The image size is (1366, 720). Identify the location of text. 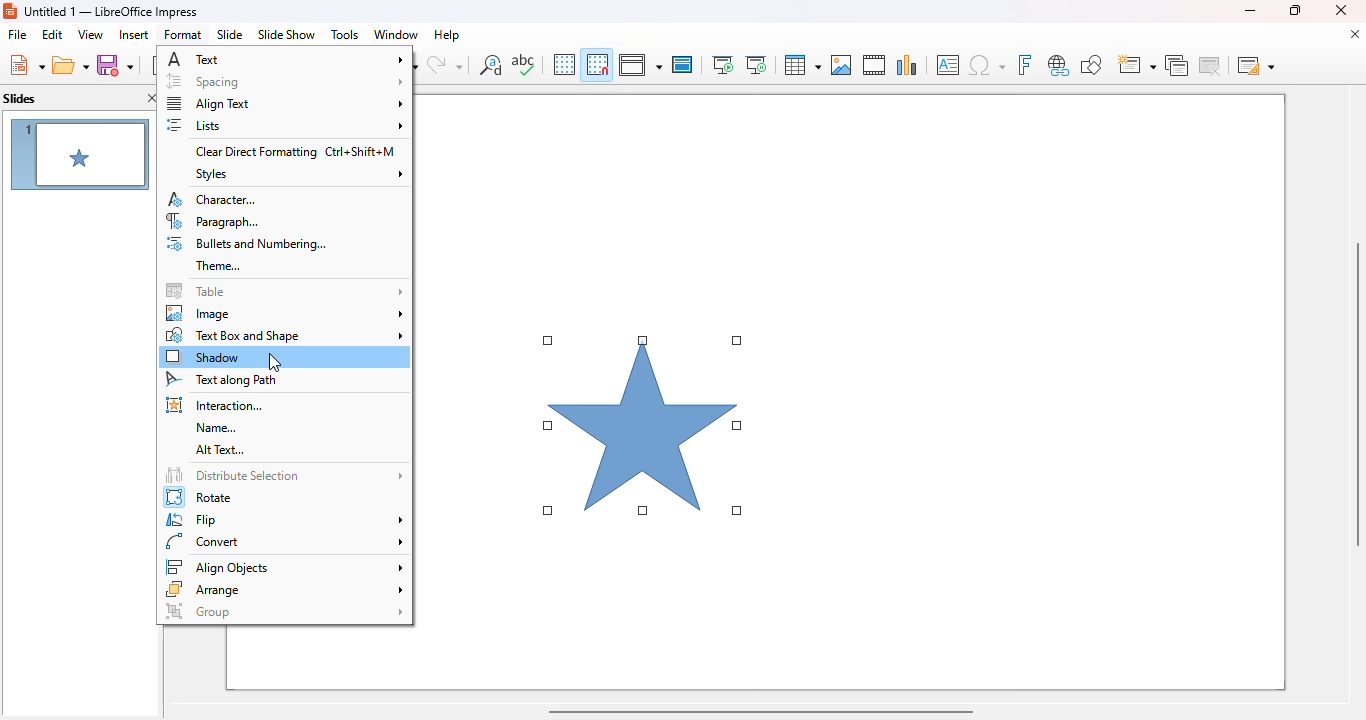
(286, 58).